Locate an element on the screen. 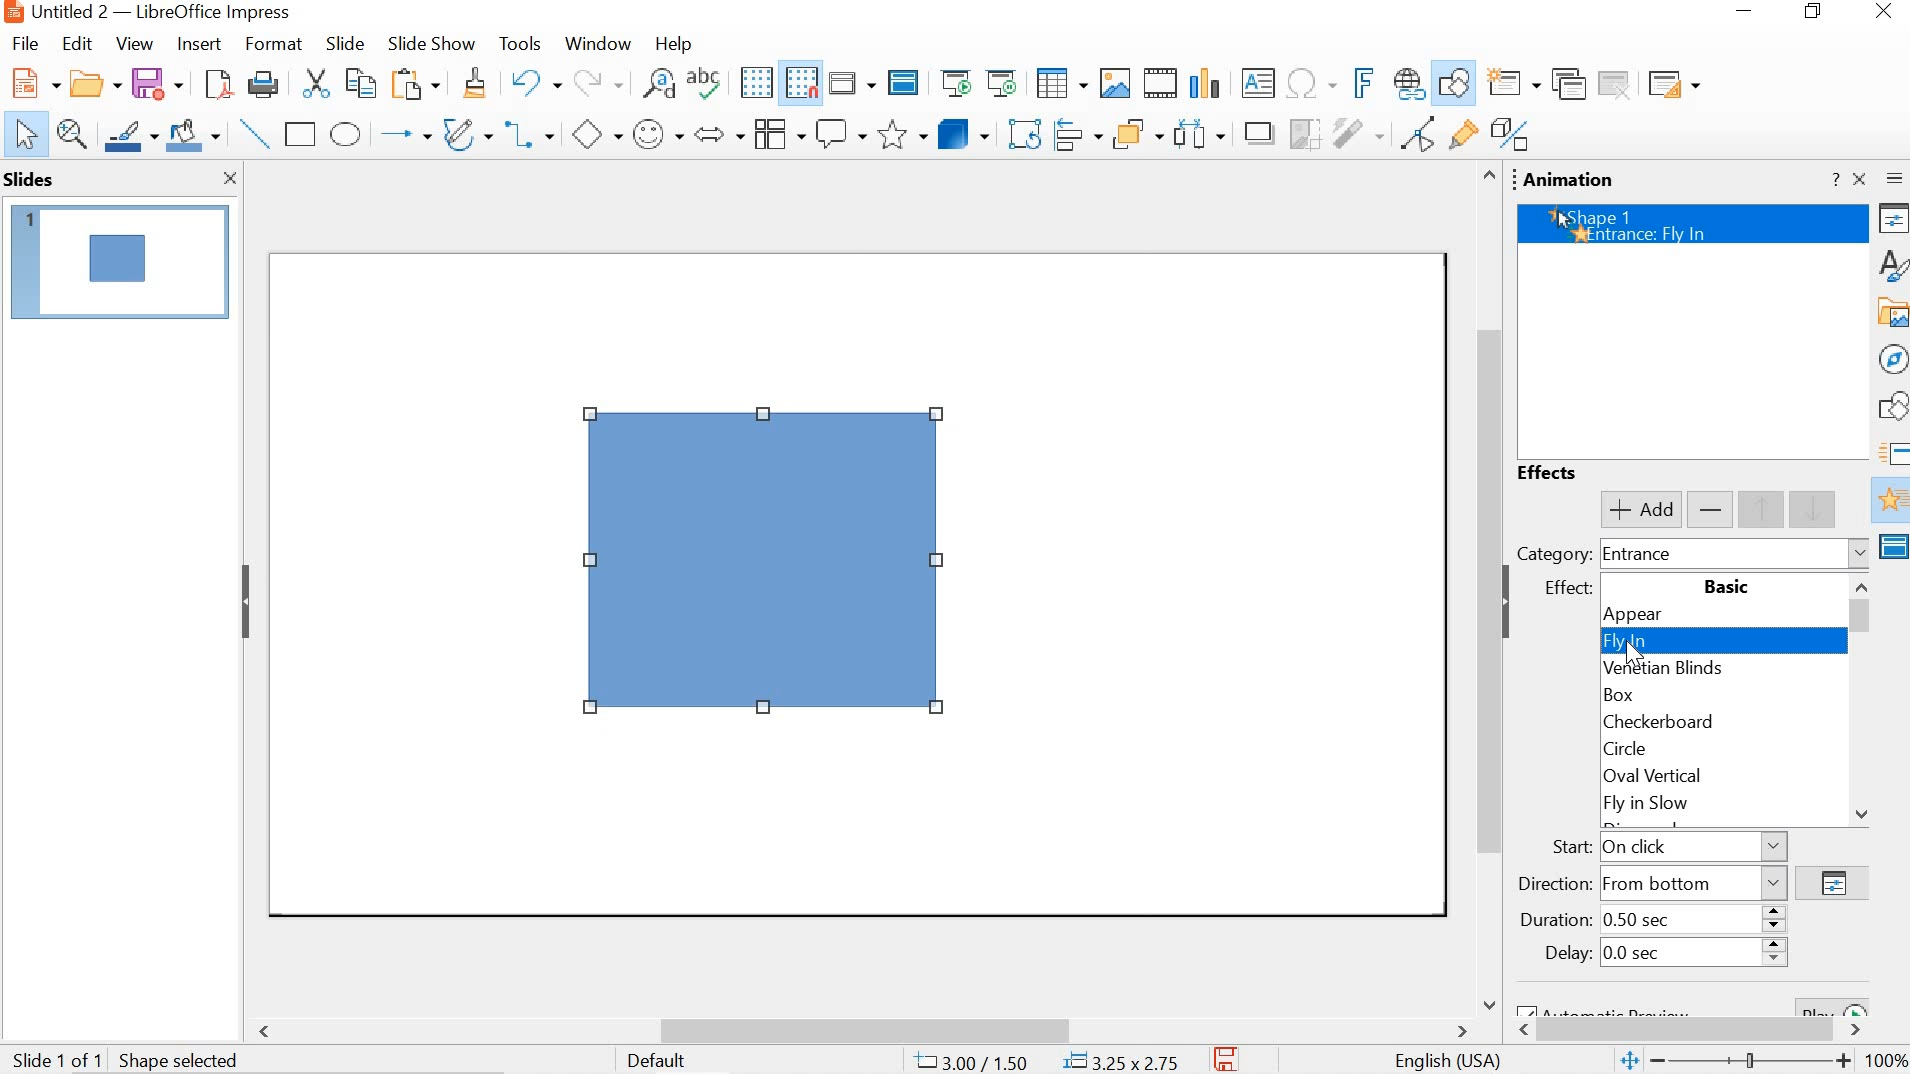  slide is located at coordinates (345, 42).